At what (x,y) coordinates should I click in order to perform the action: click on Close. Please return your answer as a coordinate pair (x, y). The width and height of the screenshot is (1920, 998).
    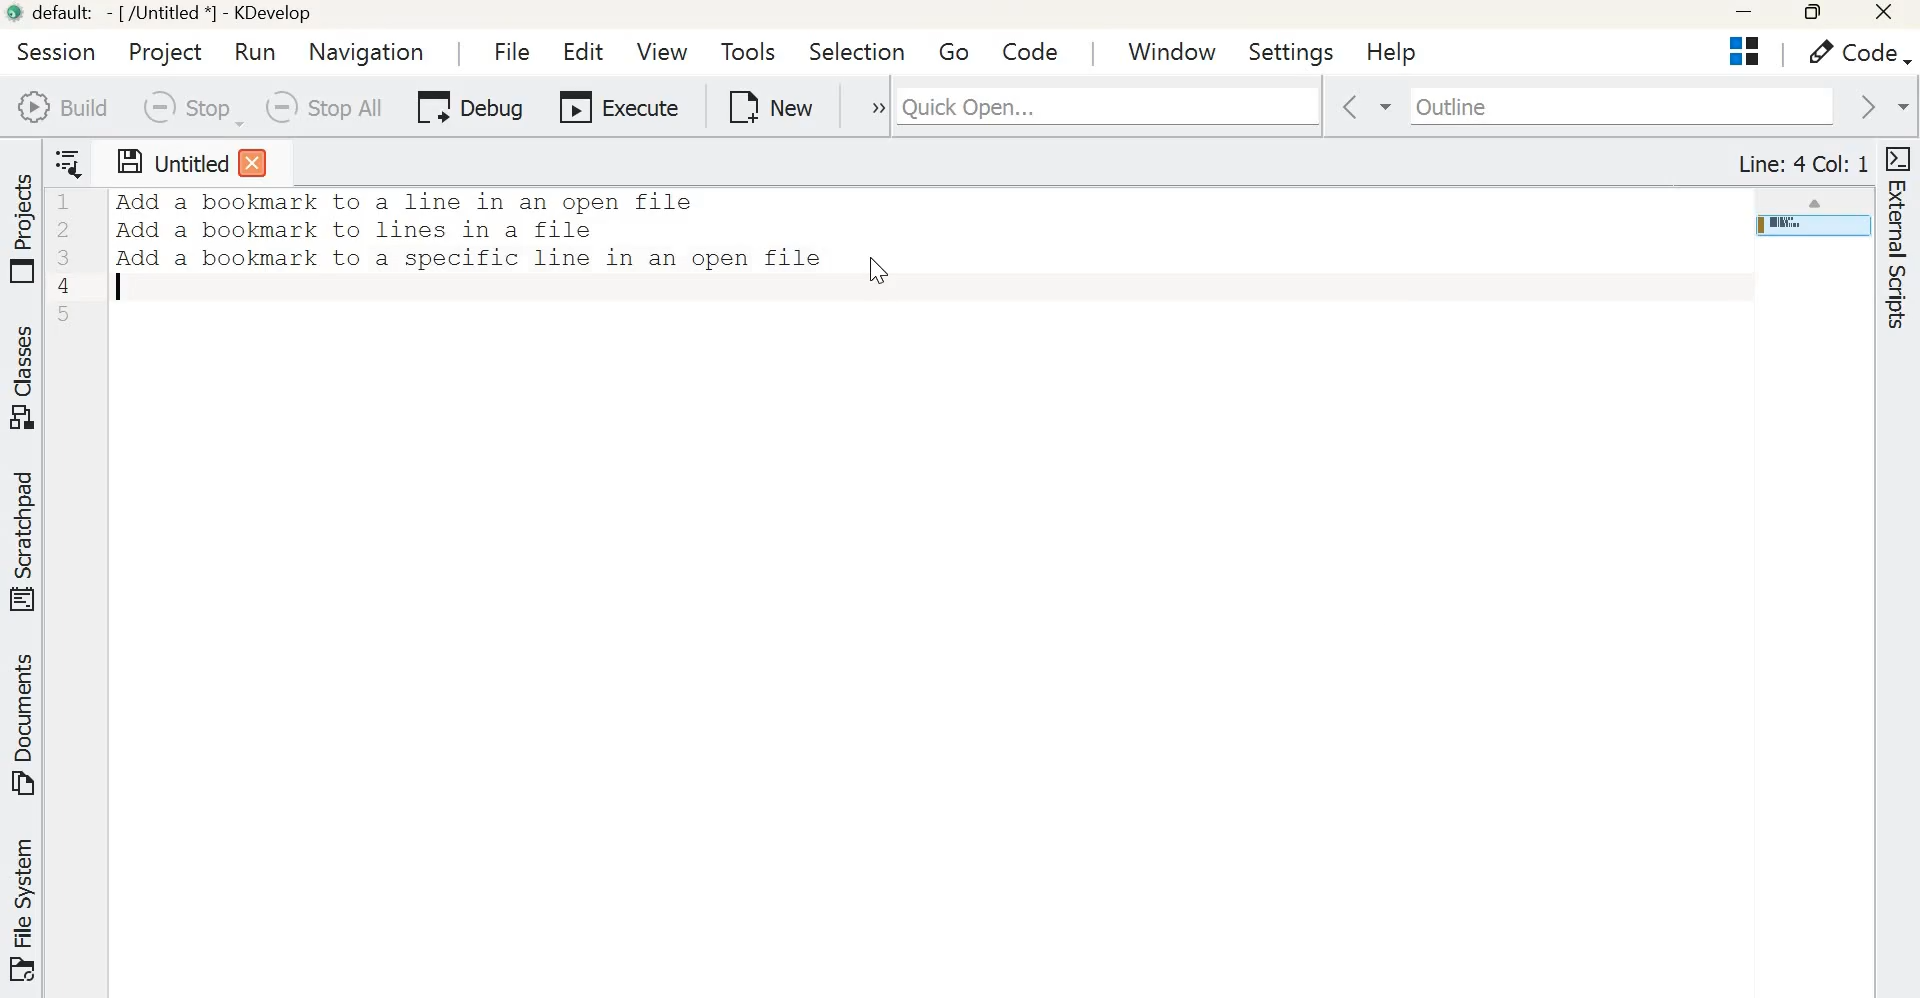
    Looking at the image, I should click on (1886, 15).